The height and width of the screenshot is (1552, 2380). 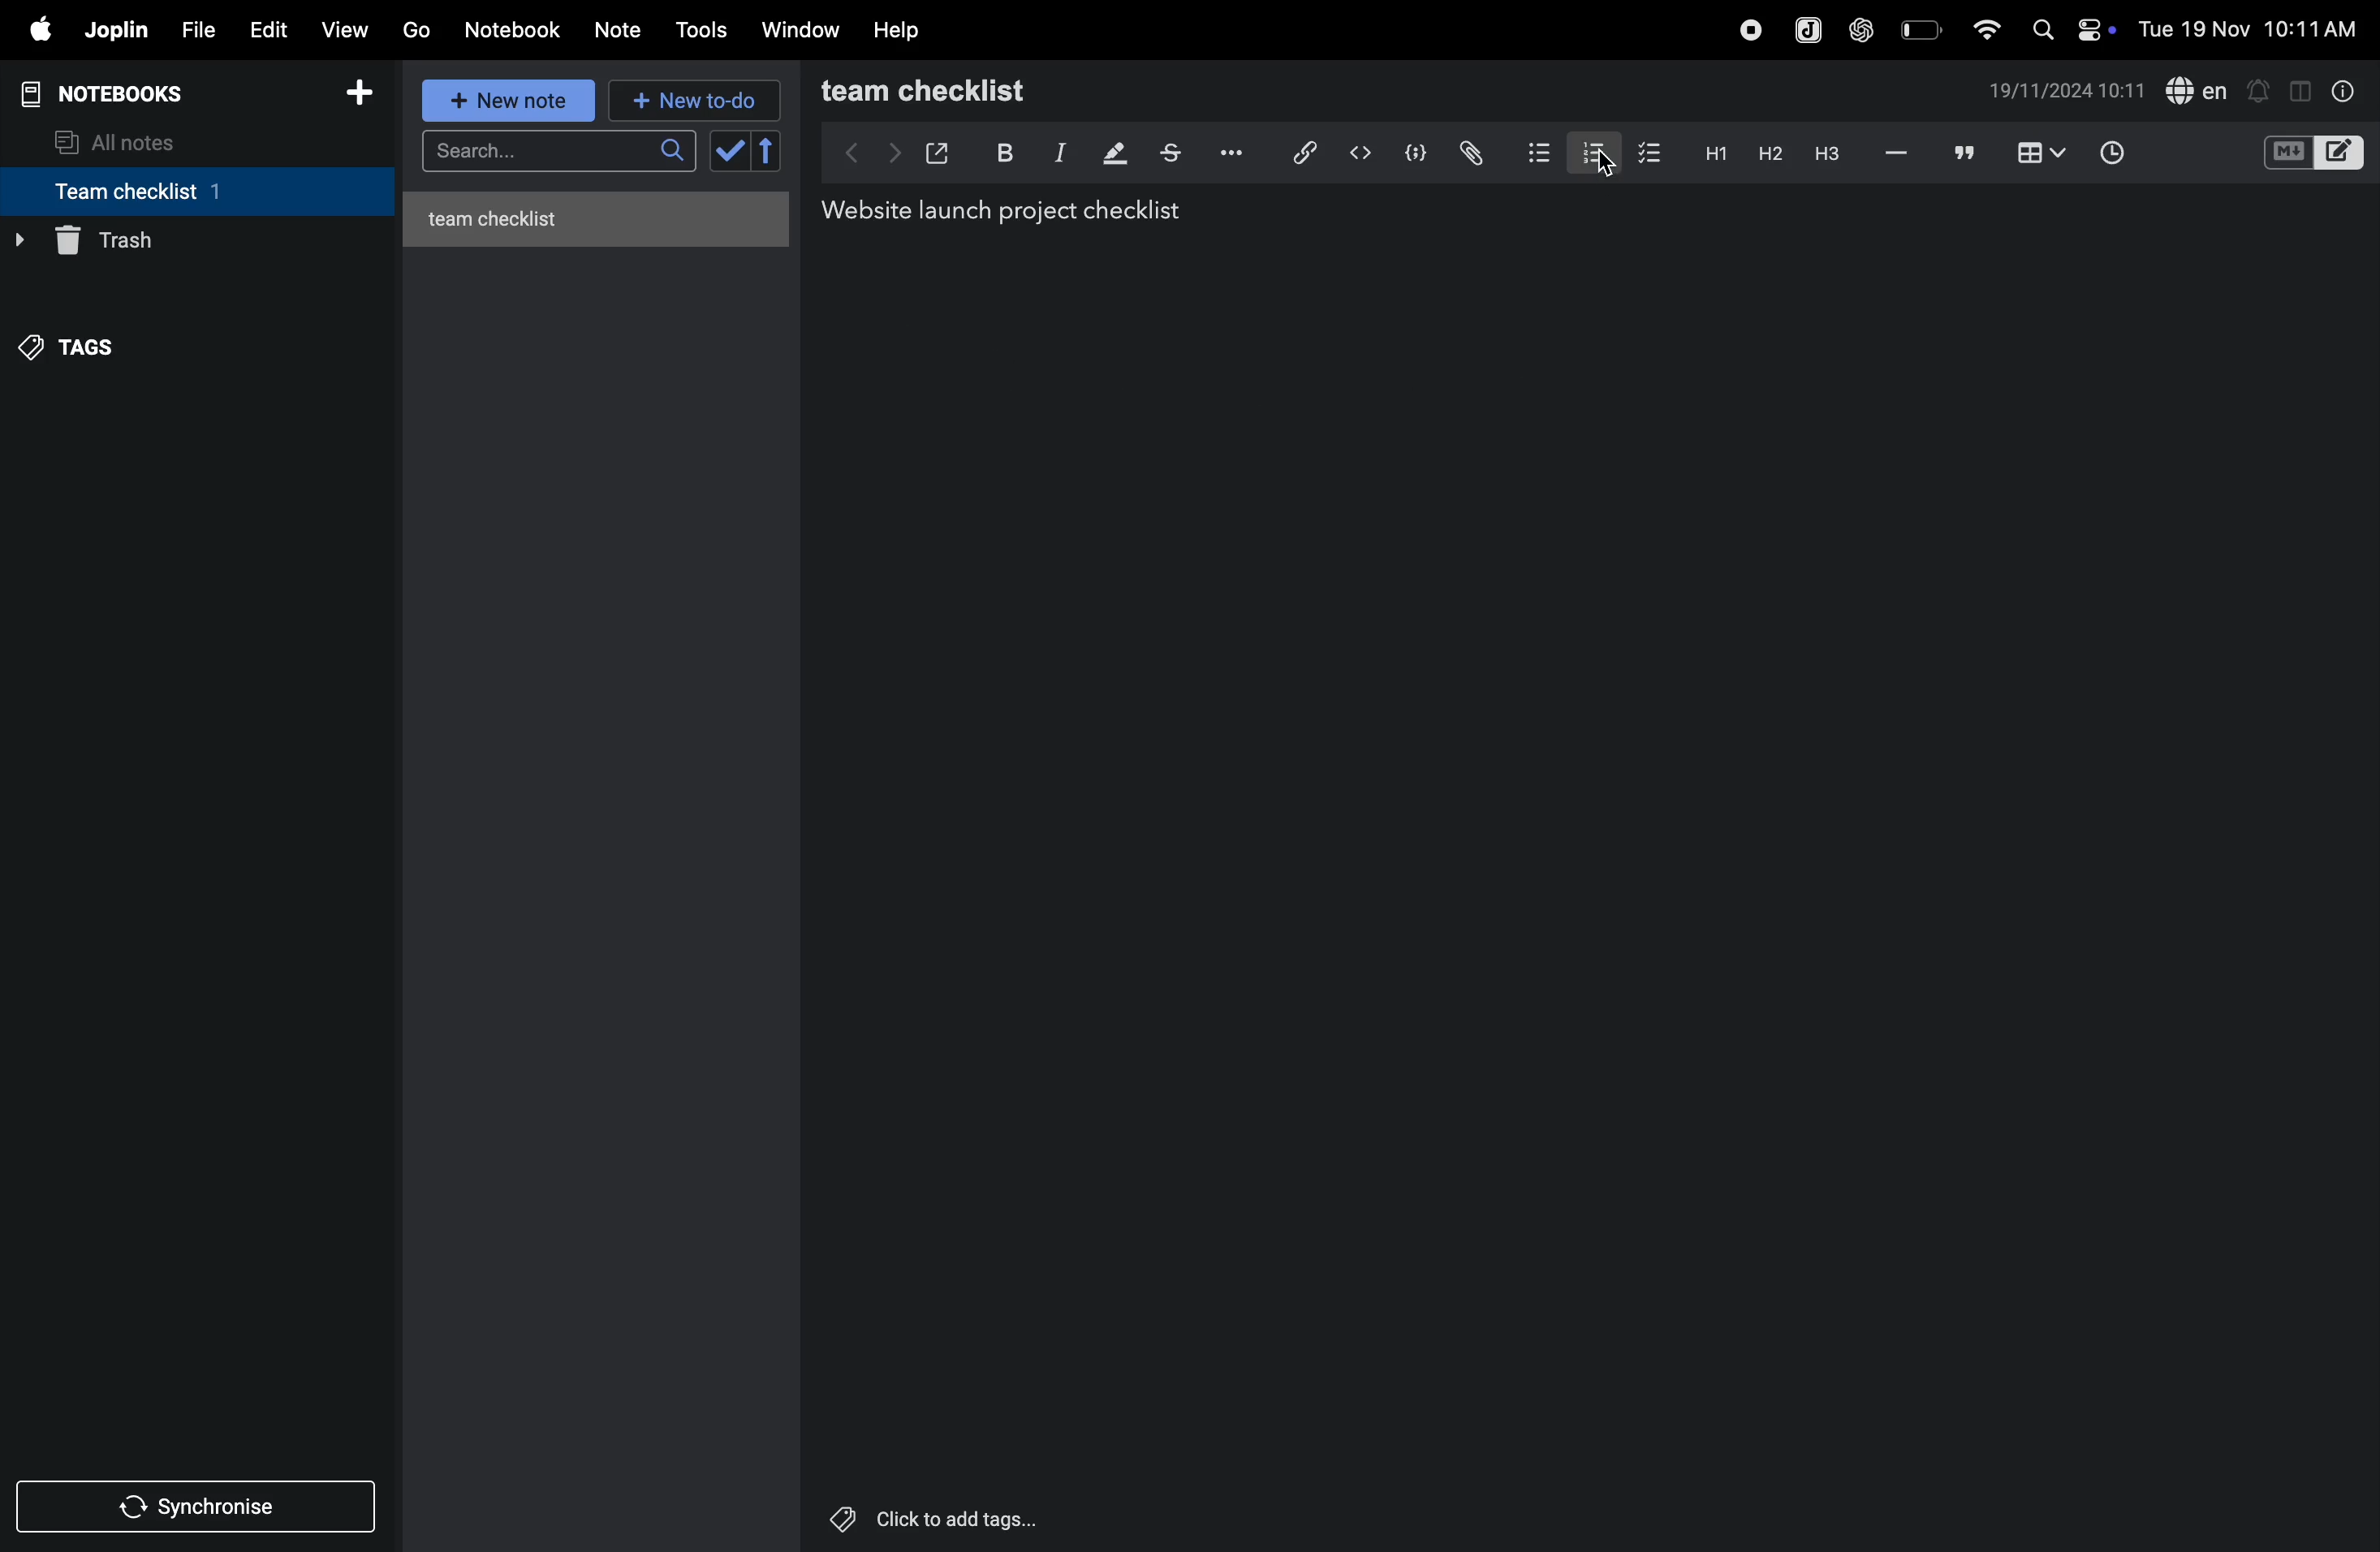 What do you see at coordinates (1980, 28) in the screenshot?
I see `wifi` at bounding box center [1980, 28].